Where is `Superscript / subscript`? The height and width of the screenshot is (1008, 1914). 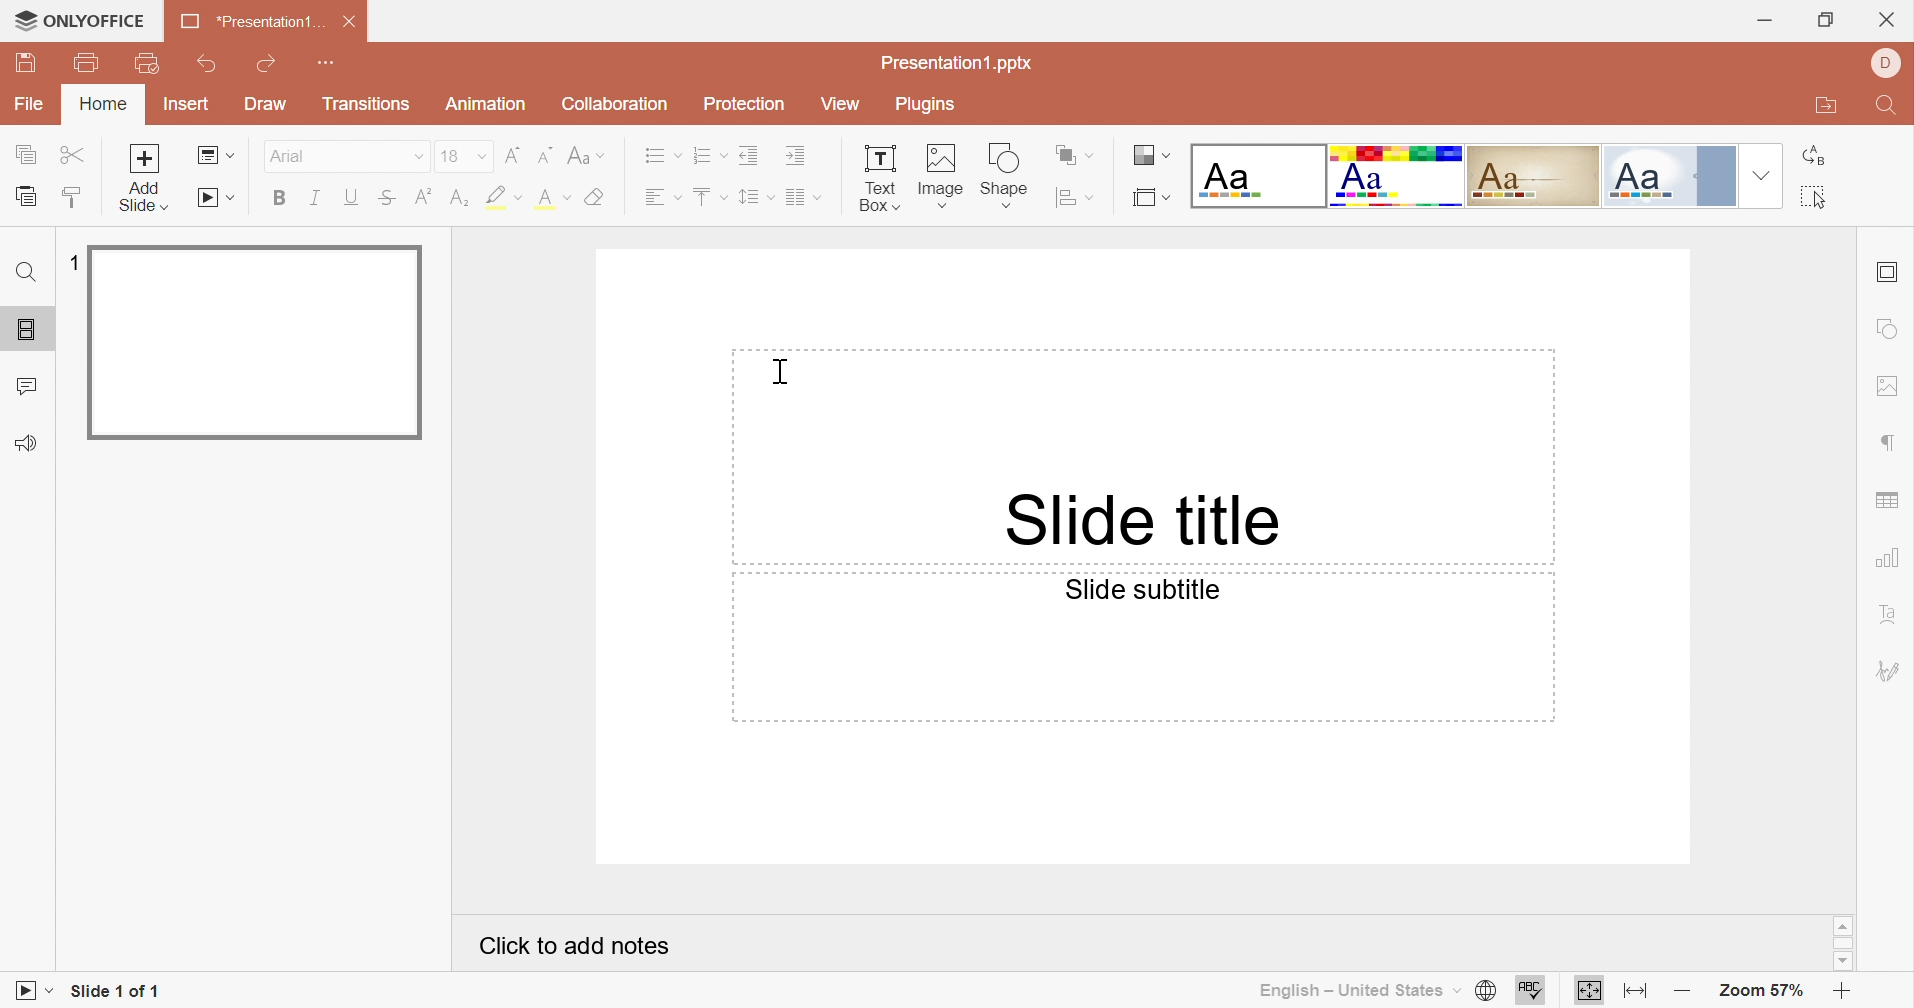 Superscript / subscript is located at coordinates (556, 199).